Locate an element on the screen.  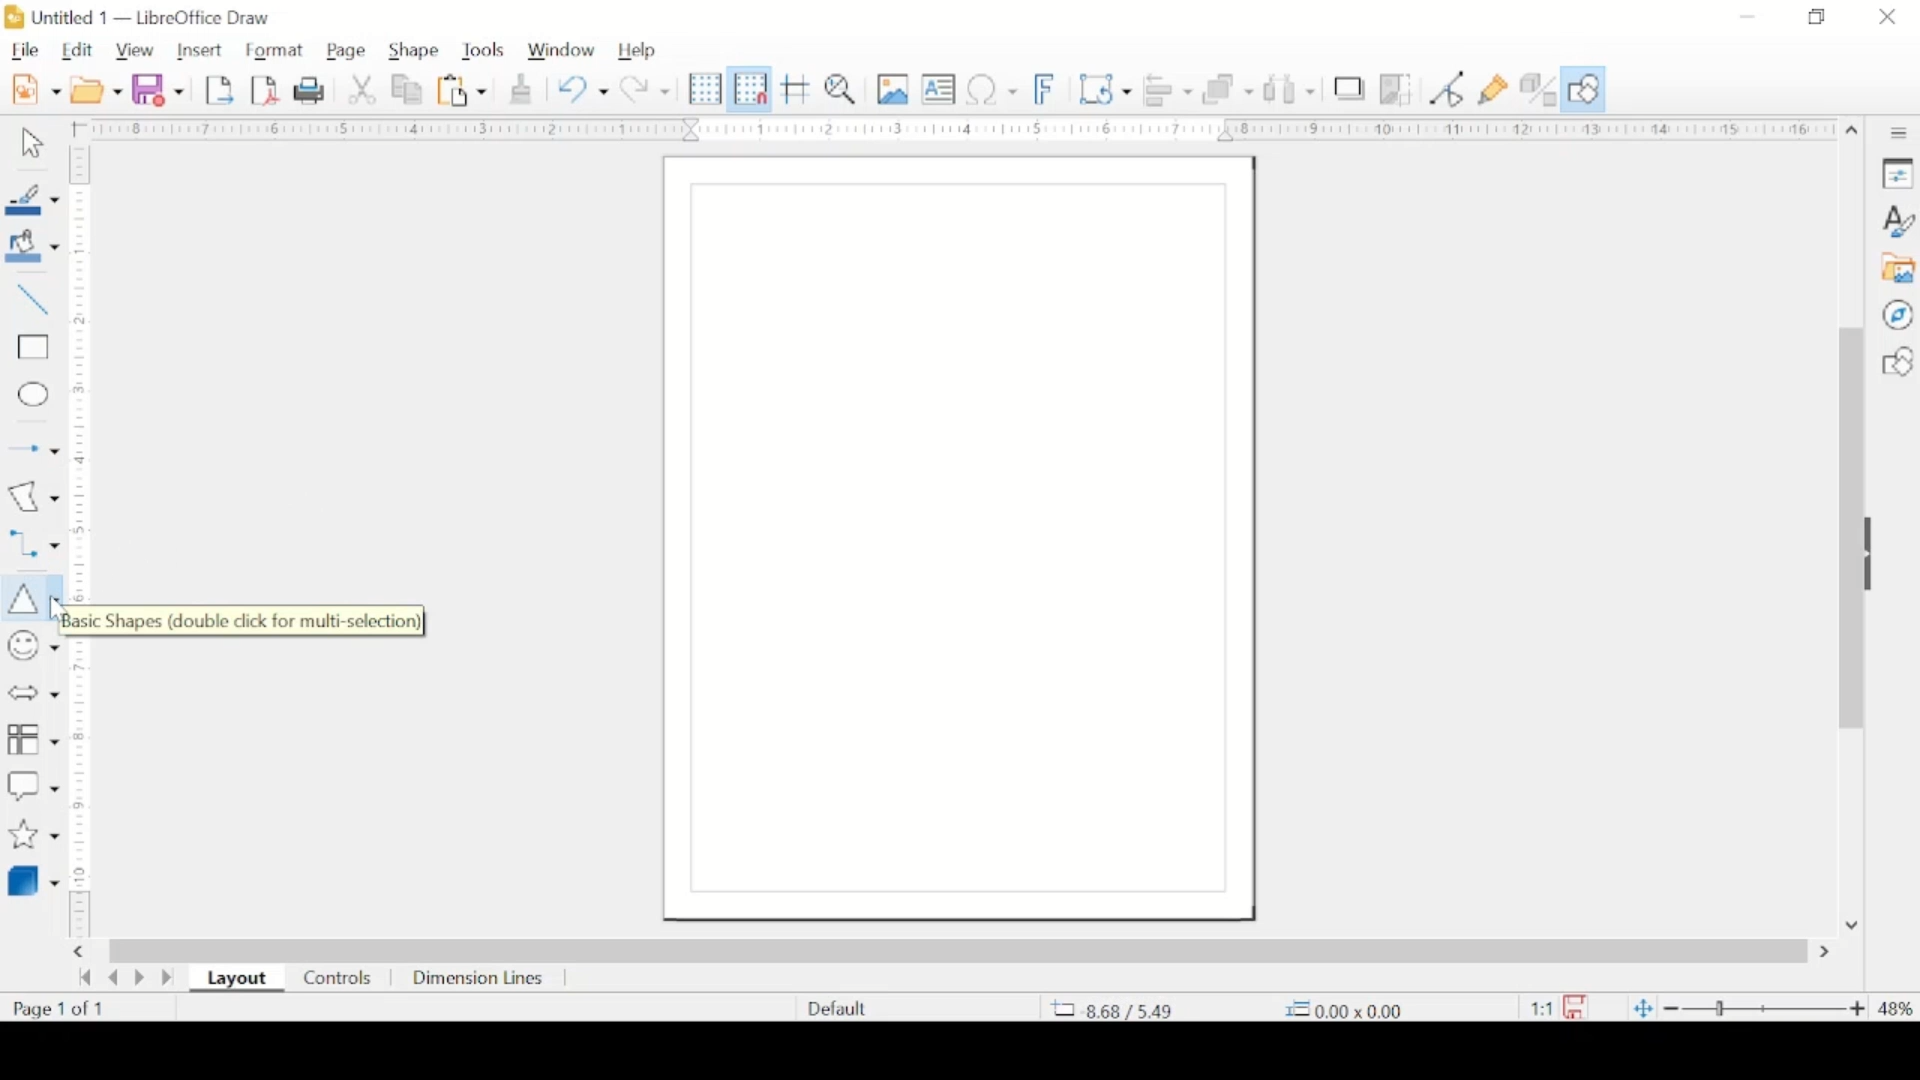
scroll down arrow is located at coordinates (1854, 925).